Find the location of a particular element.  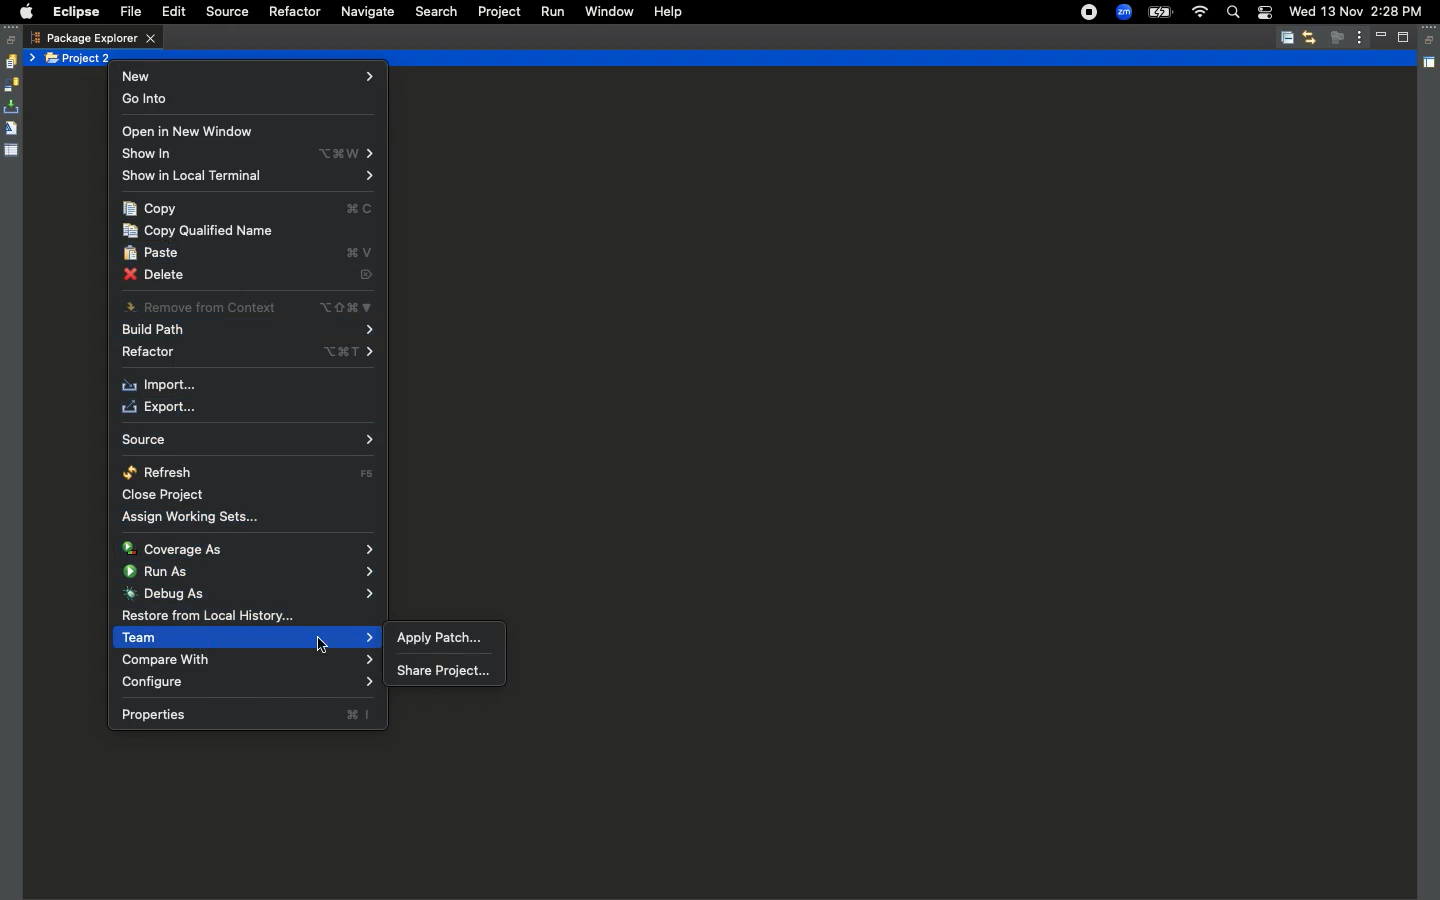

Paste  is located at coordinates (251, 255).